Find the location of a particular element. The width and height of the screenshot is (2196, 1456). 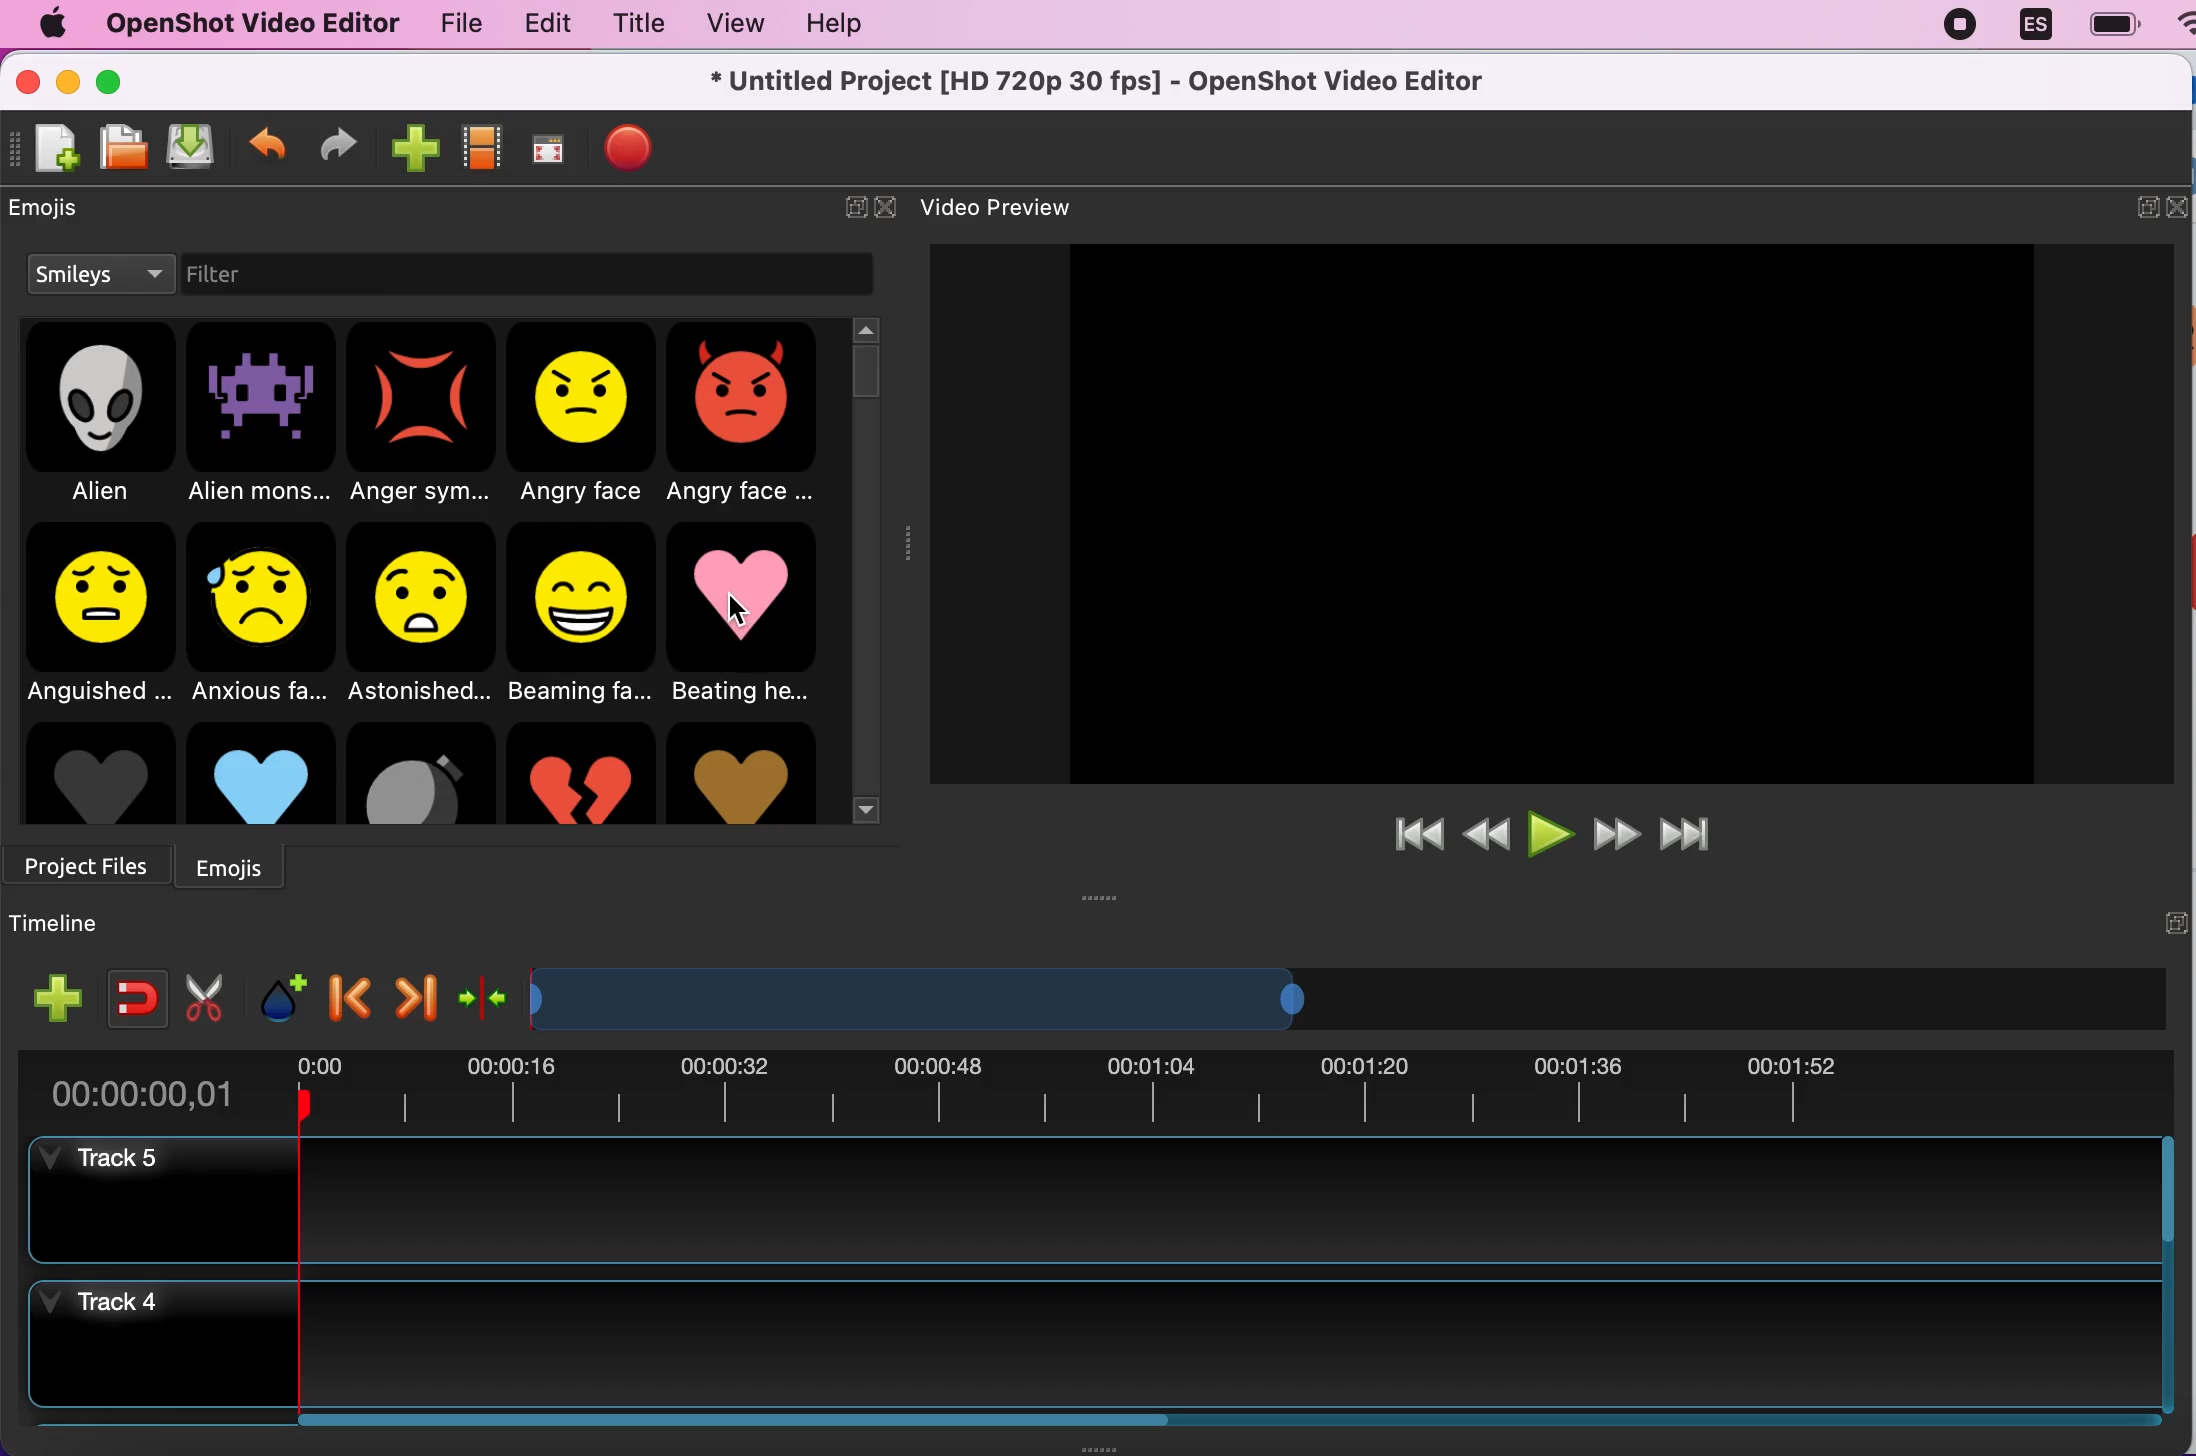

wifi is located at coordinates (2181, 33).